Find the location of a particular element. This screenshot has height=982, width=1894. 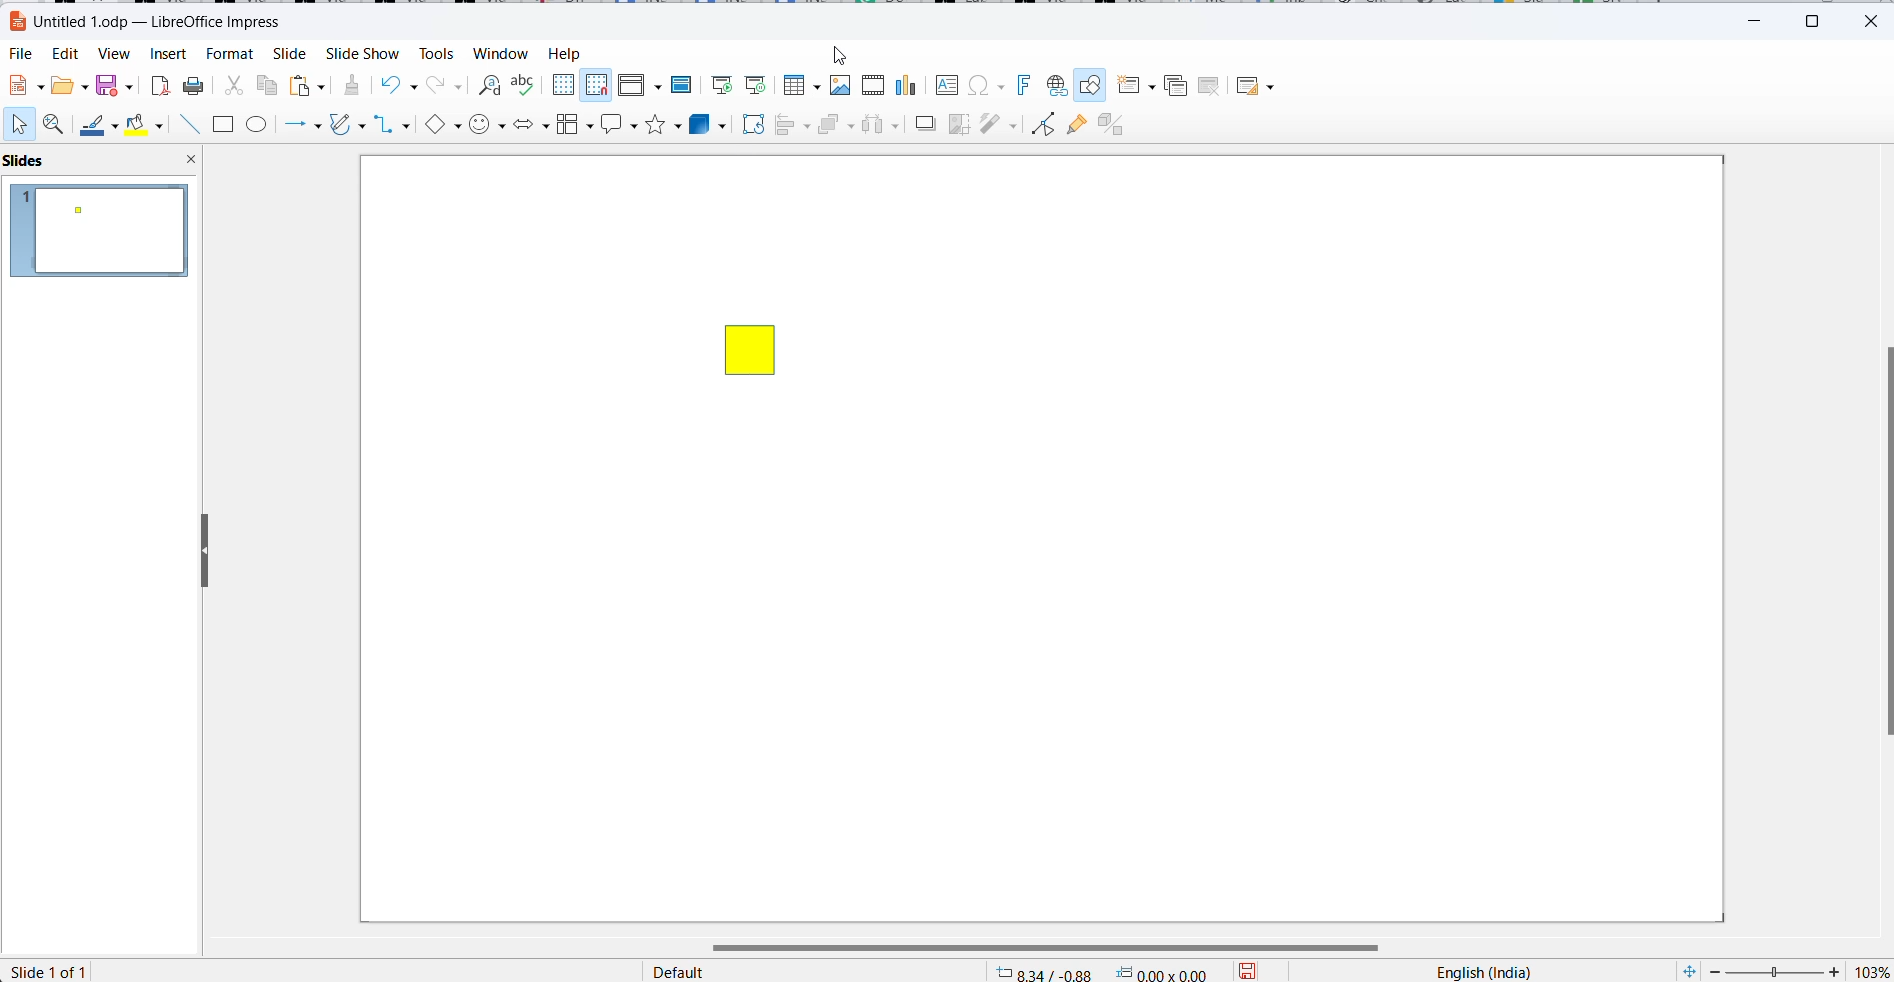

print is located at coordinates (195, 88).